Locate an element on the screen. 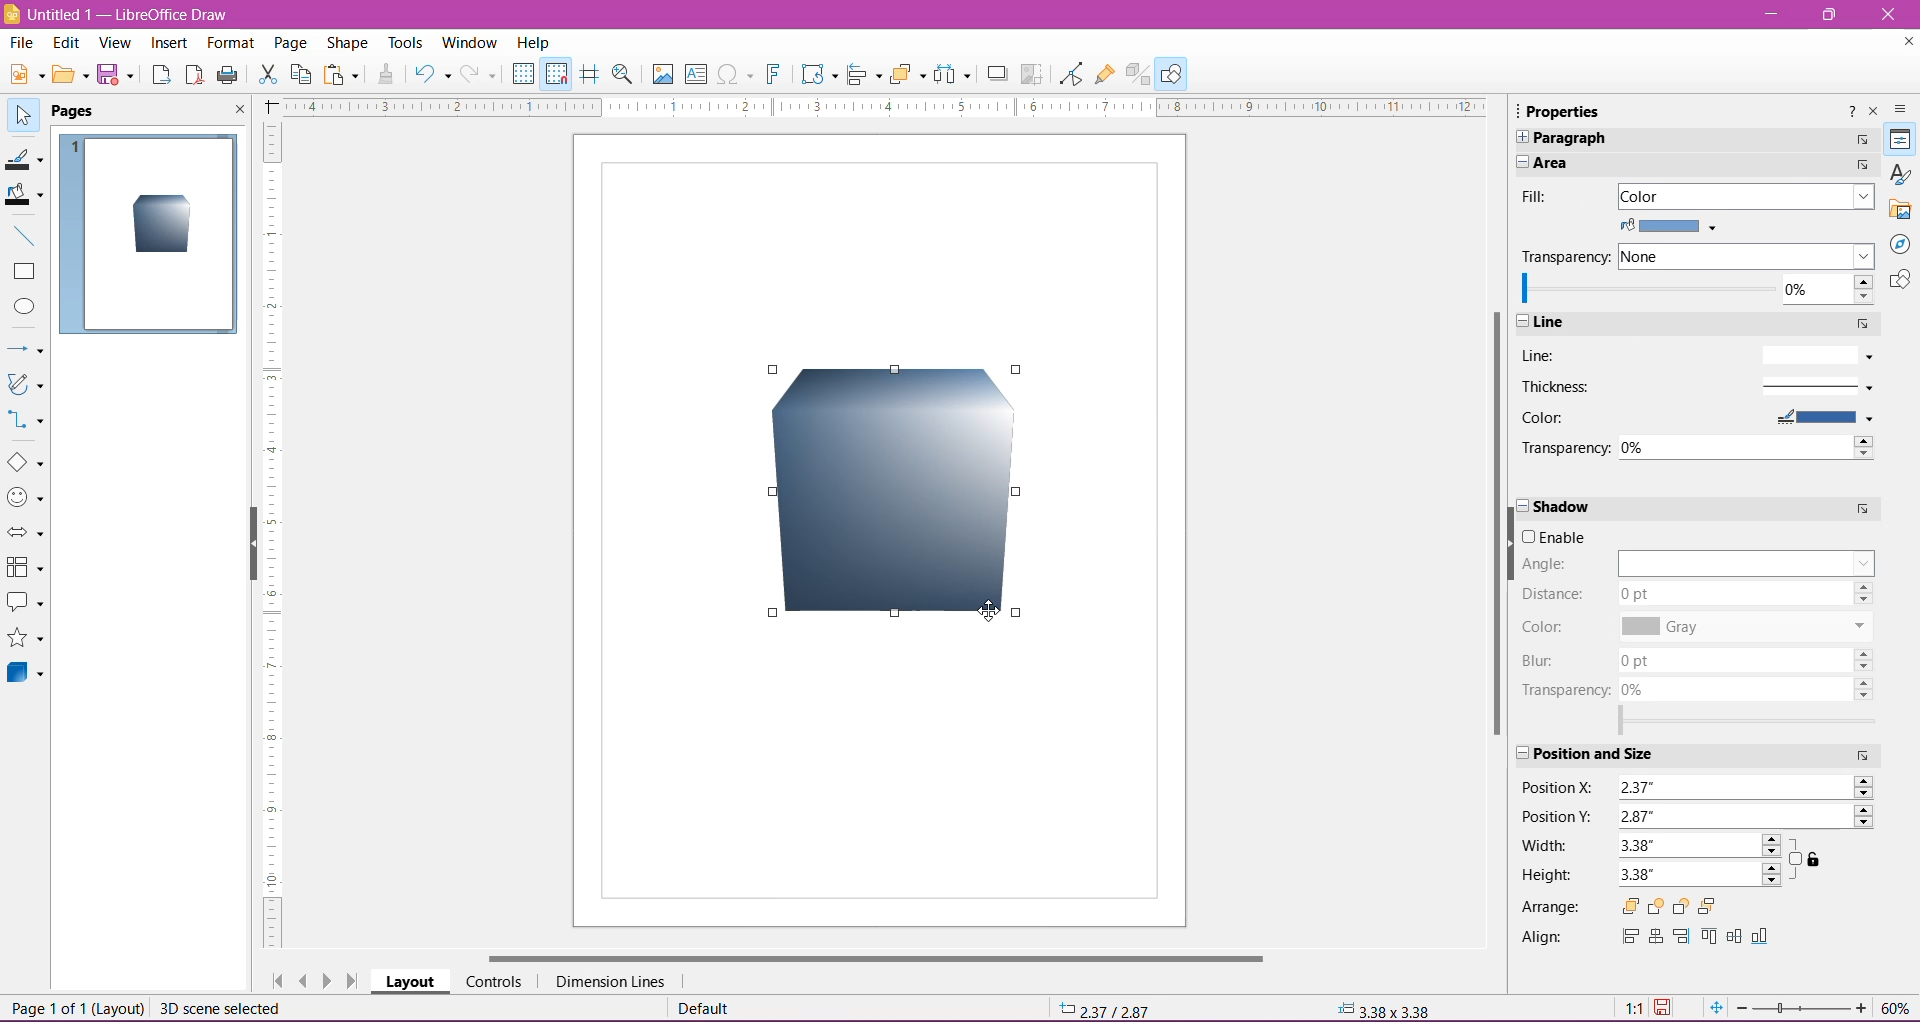 The width and height of the screenshot is (1920, 1022). Arrange is located at coordinates (1552, 907).